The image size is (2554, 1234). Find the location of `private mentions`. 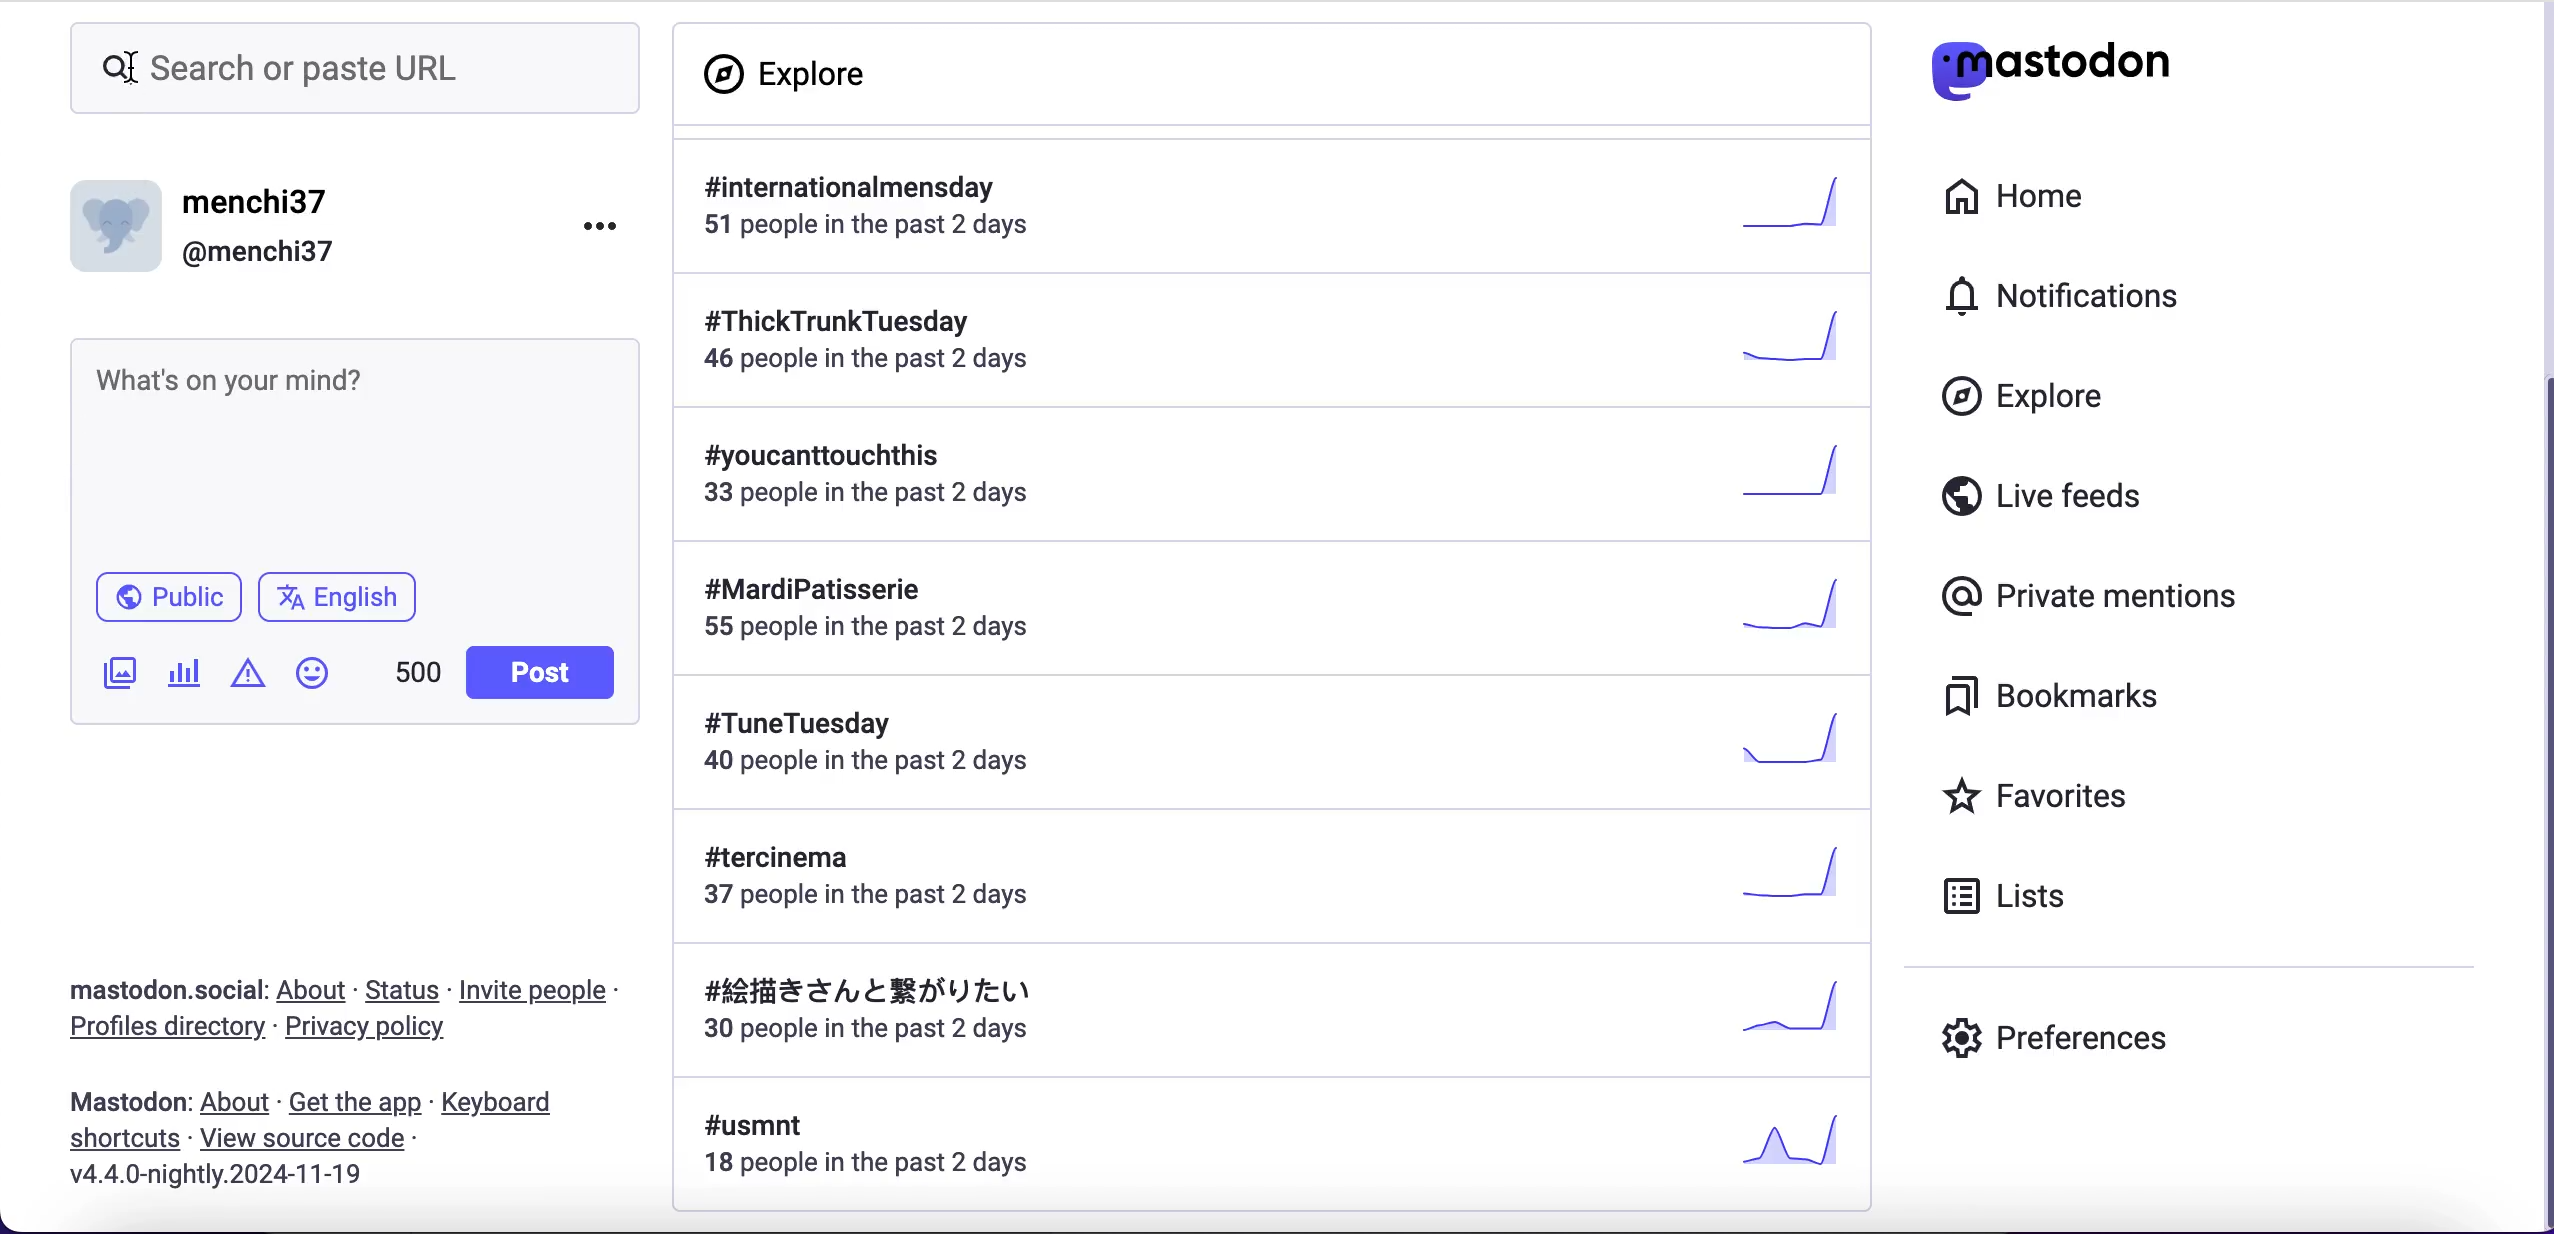

private mentions is located at coordinates (2091, 597).